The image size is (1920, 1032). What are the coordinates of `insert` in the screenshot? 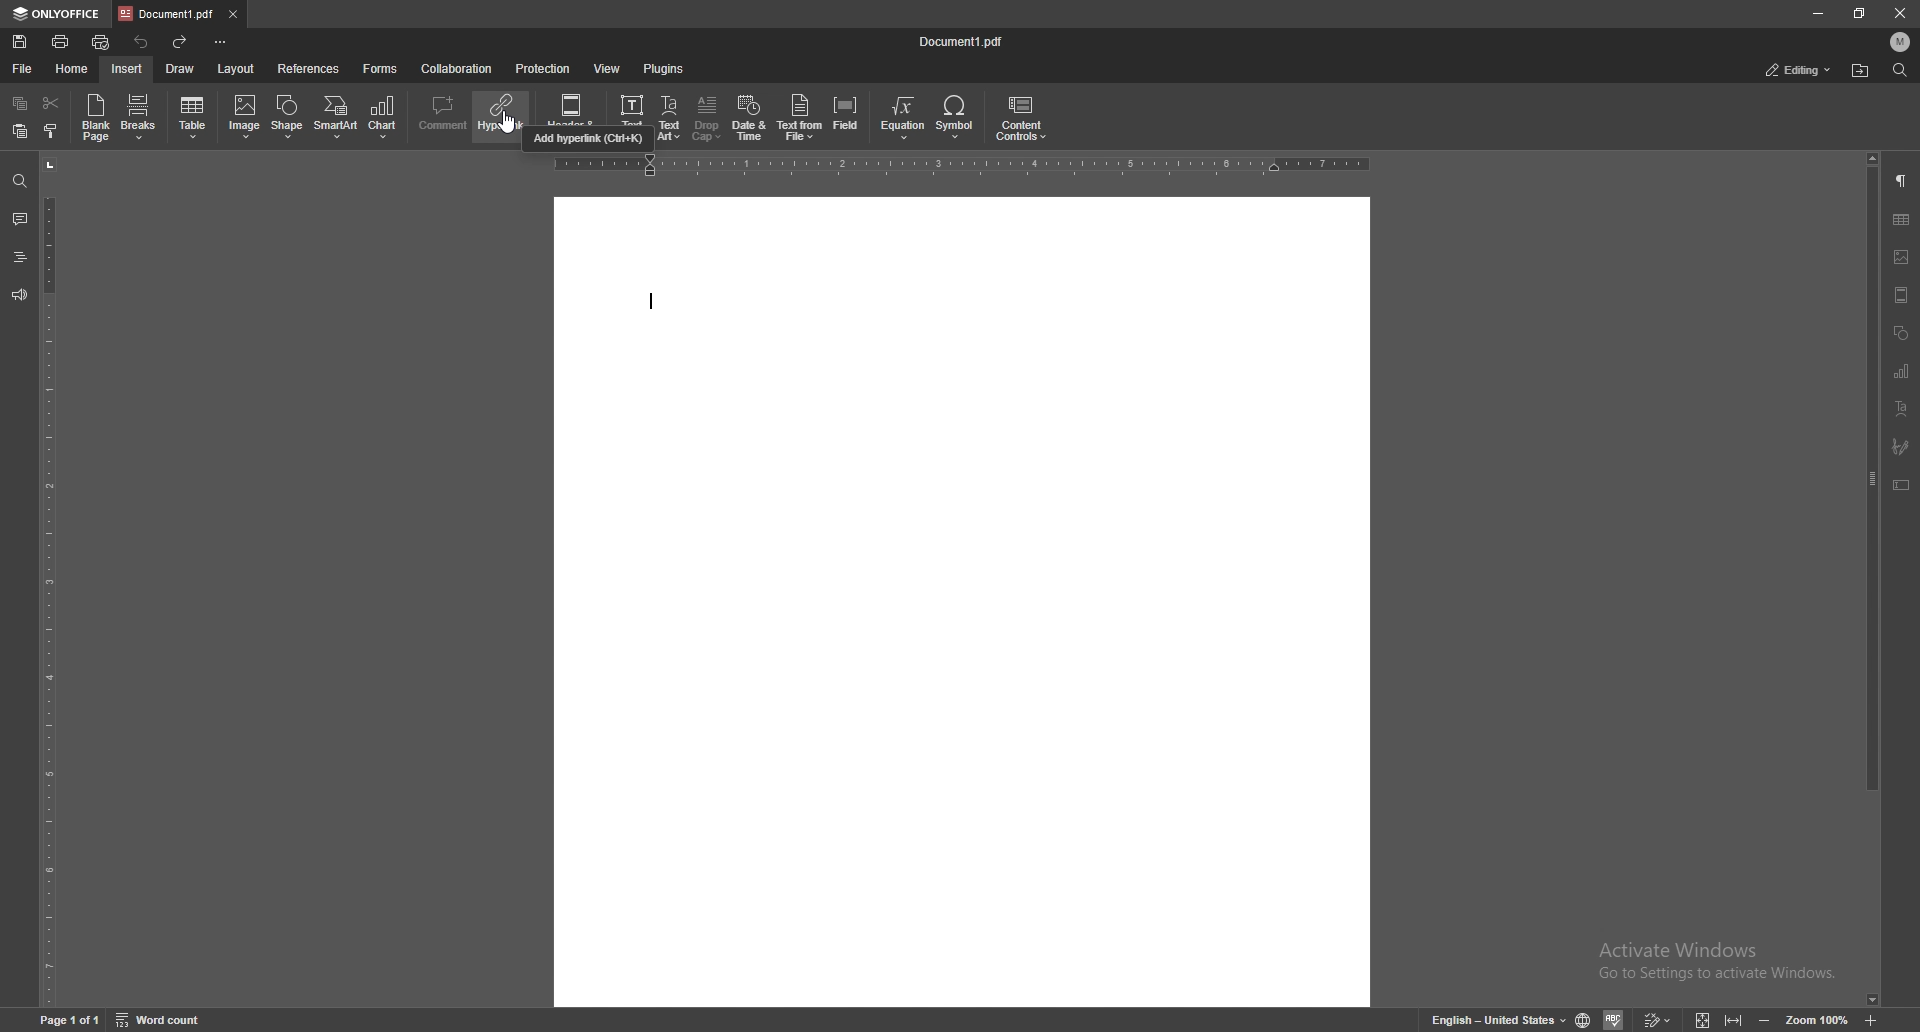 It's located at (129, 69).